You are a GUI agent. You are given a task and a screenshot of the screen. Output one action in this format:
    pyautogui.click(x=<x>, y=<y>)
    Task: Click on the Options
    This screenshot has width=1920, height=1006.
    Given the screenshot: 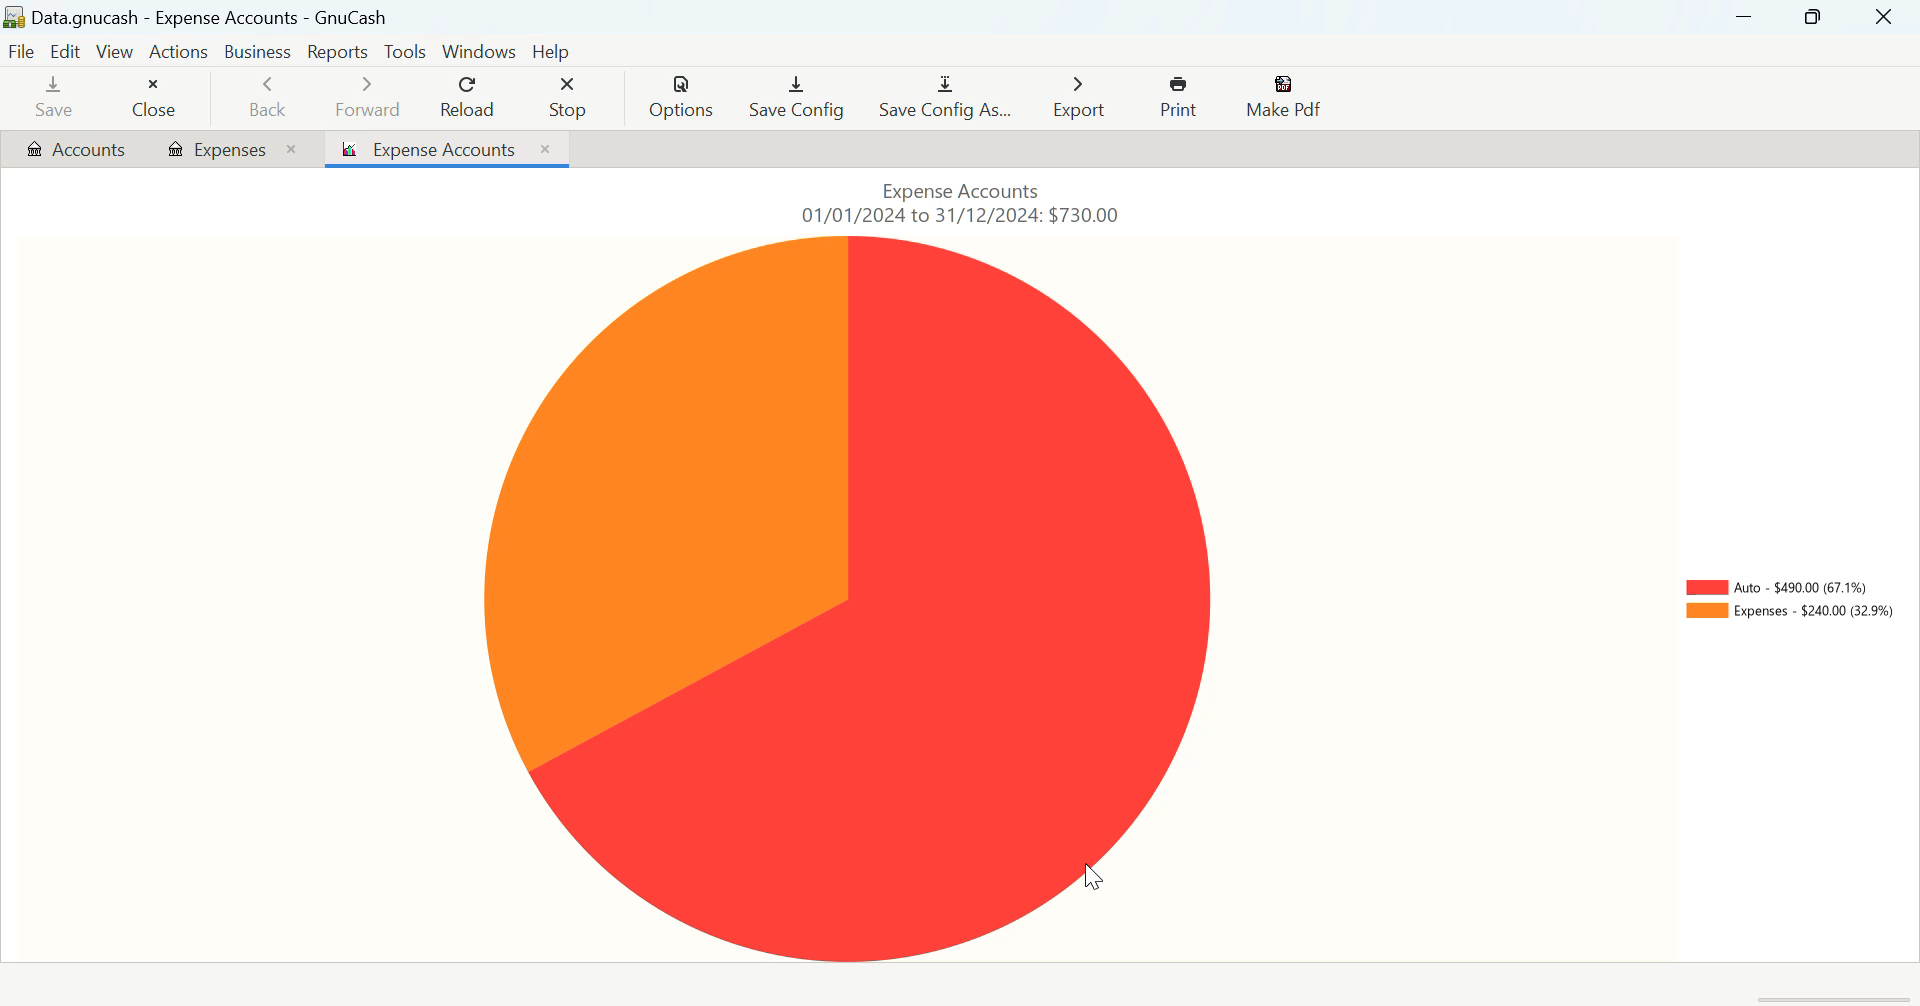 What is the action you would take?
    pyautogui.click(x=684, y=98)
    